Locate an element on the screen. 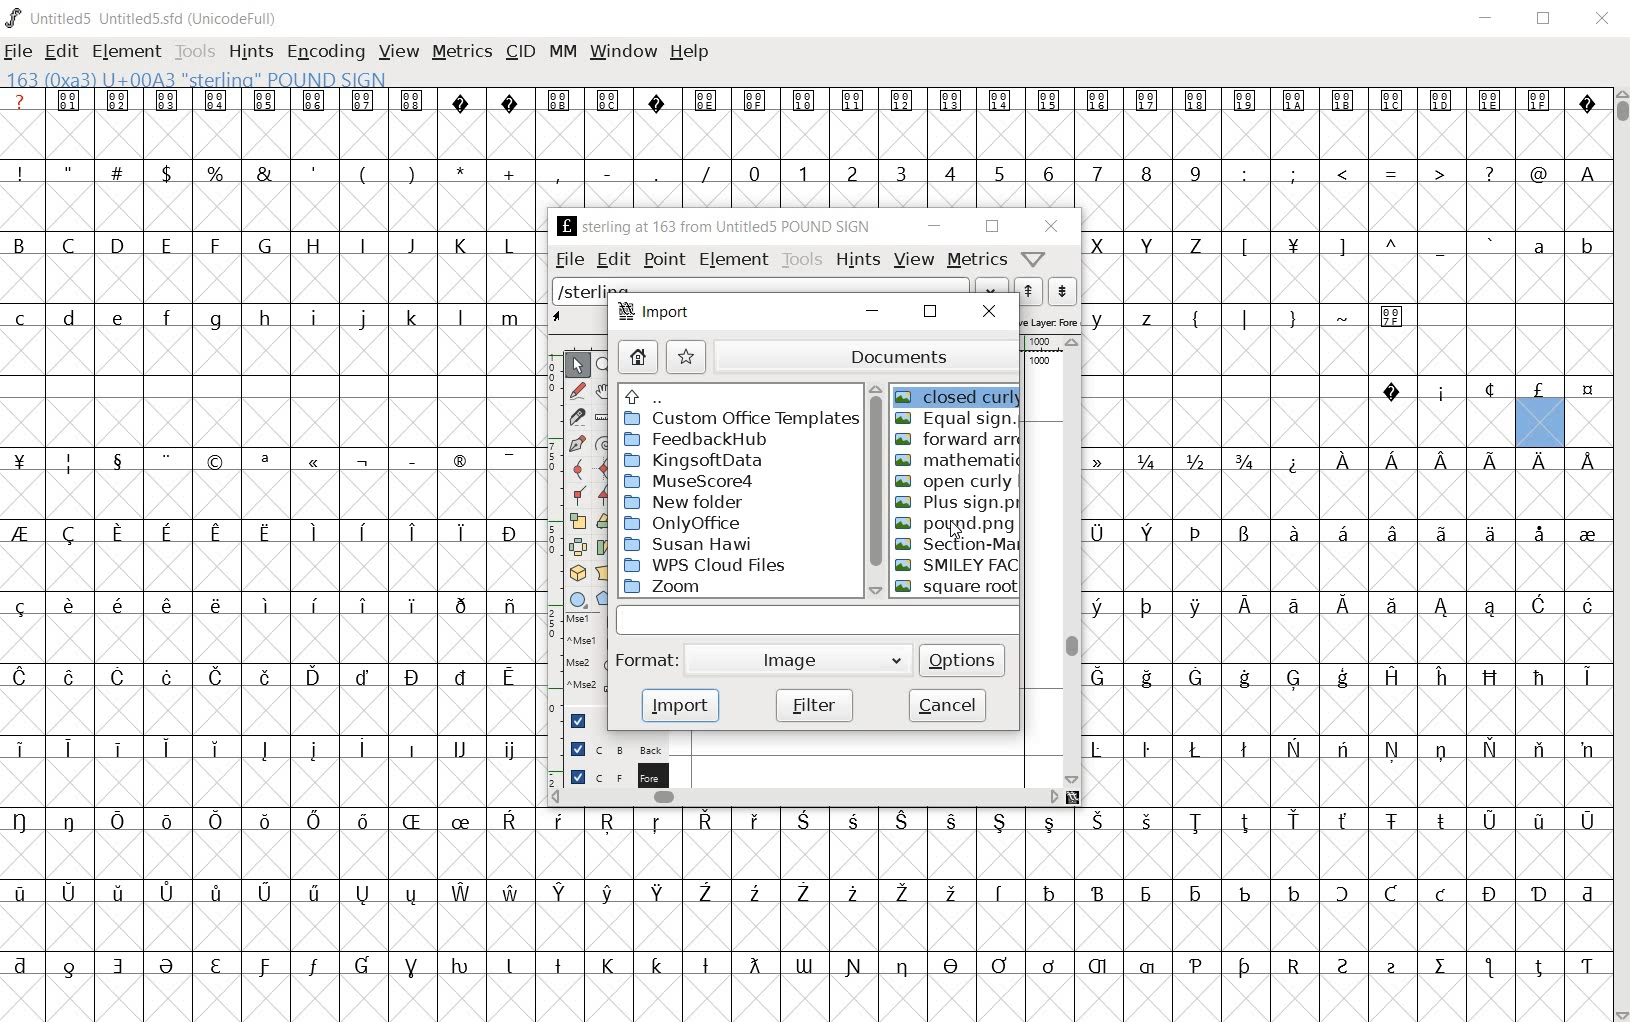  Symbol is located at coordinates (1146, 100).